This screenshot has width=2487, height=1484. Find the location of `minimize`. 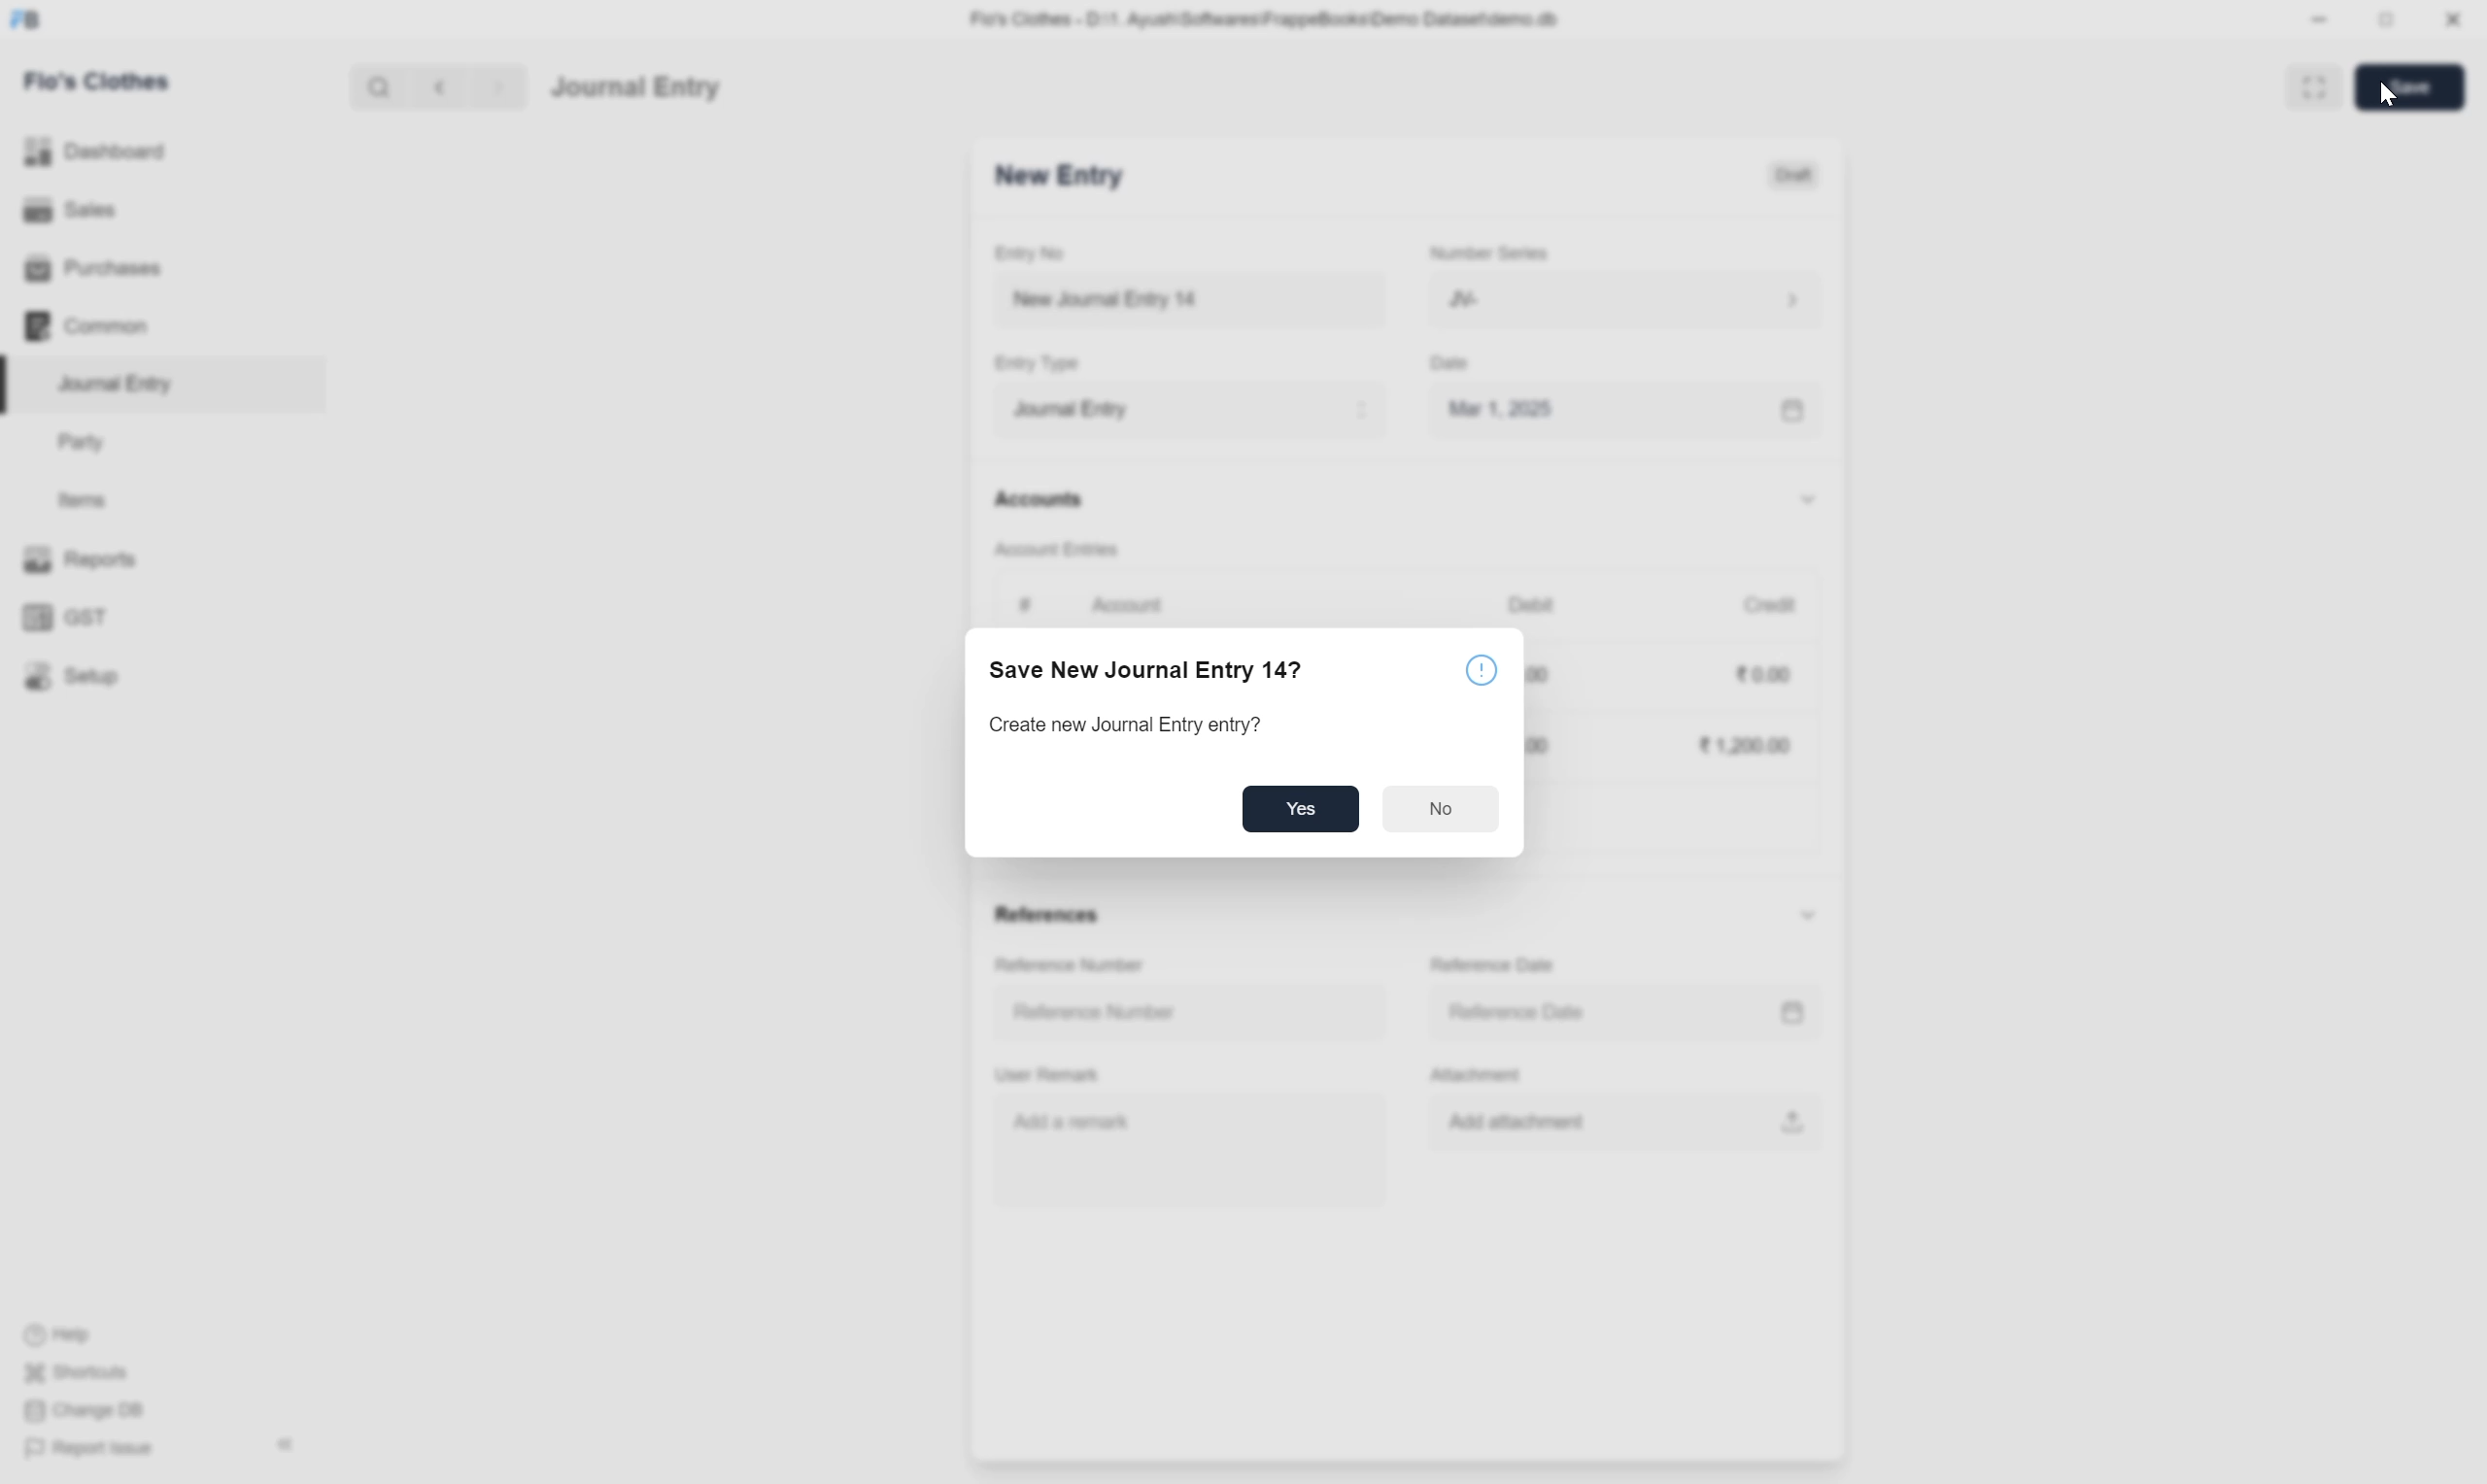

minimize is located at coordinates (2320, 21).